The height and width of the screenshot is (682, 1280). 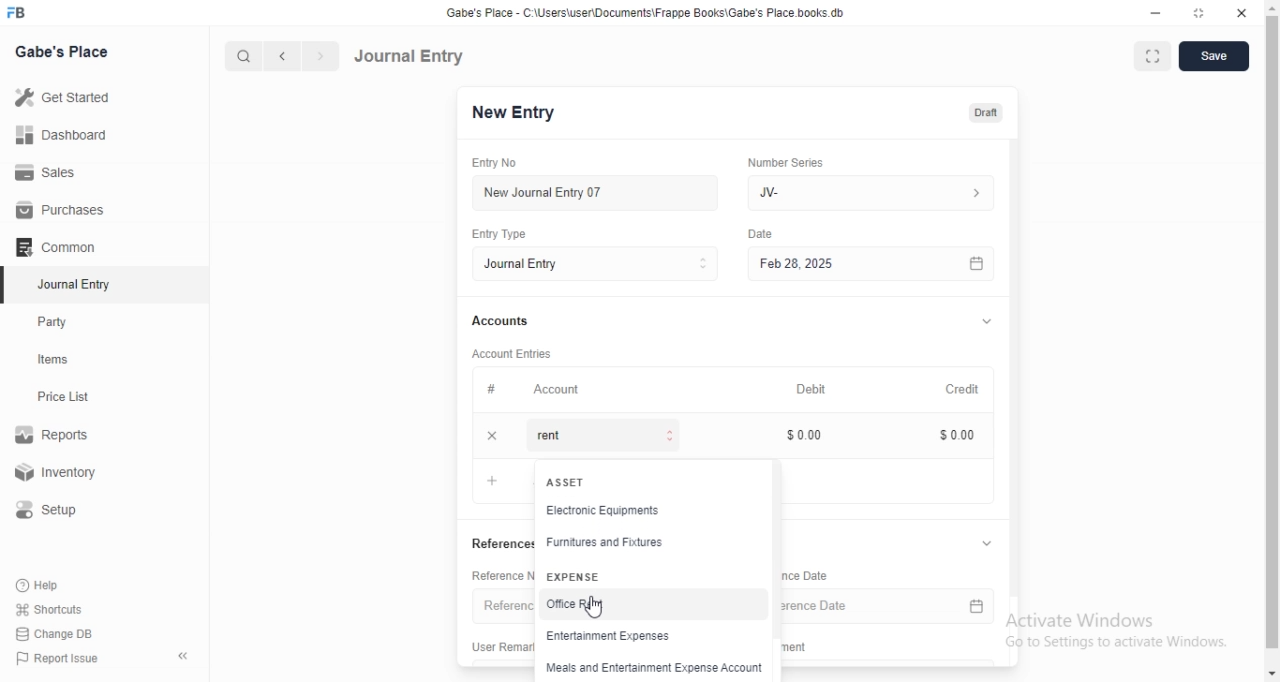 What do you see at coordinates (1151, 58) in the screenshot?
I see `fullscreen` at bounding box center [1151, 58].